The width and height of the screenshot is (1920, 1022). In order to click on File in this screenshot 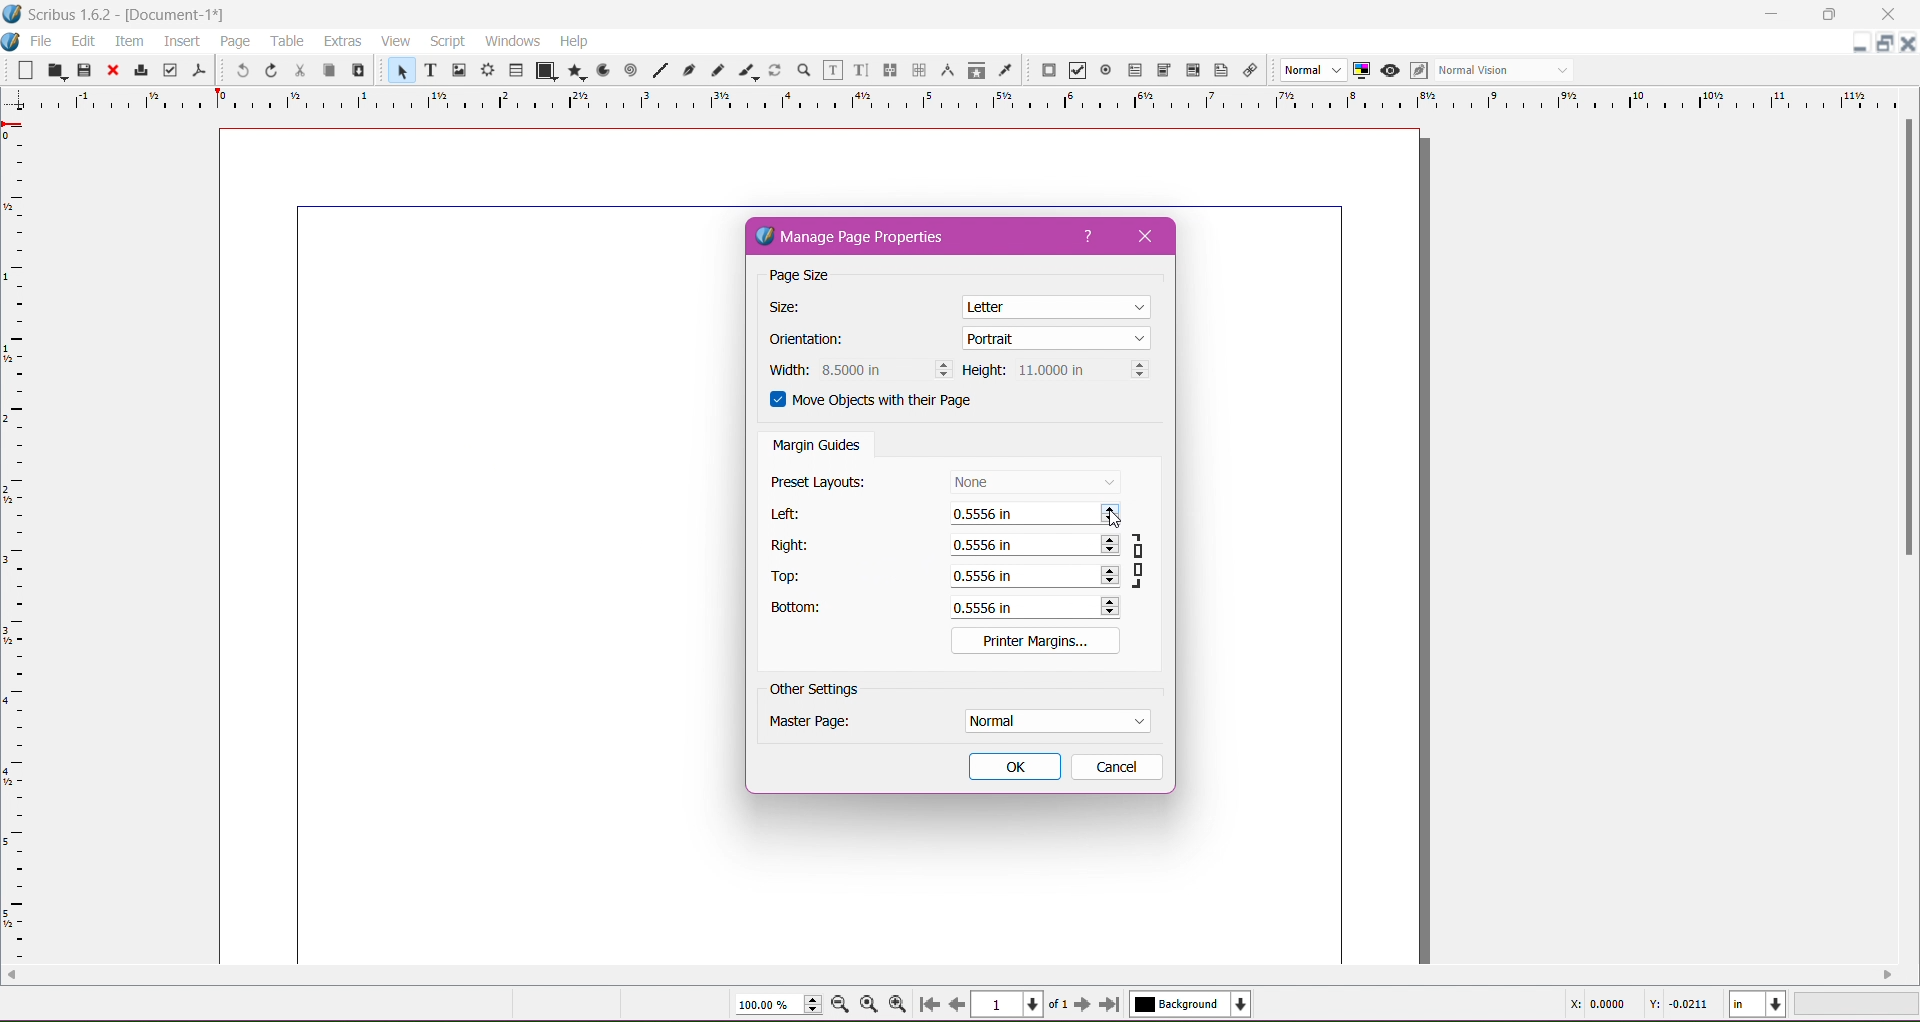, I will do `click(43, 41)`.